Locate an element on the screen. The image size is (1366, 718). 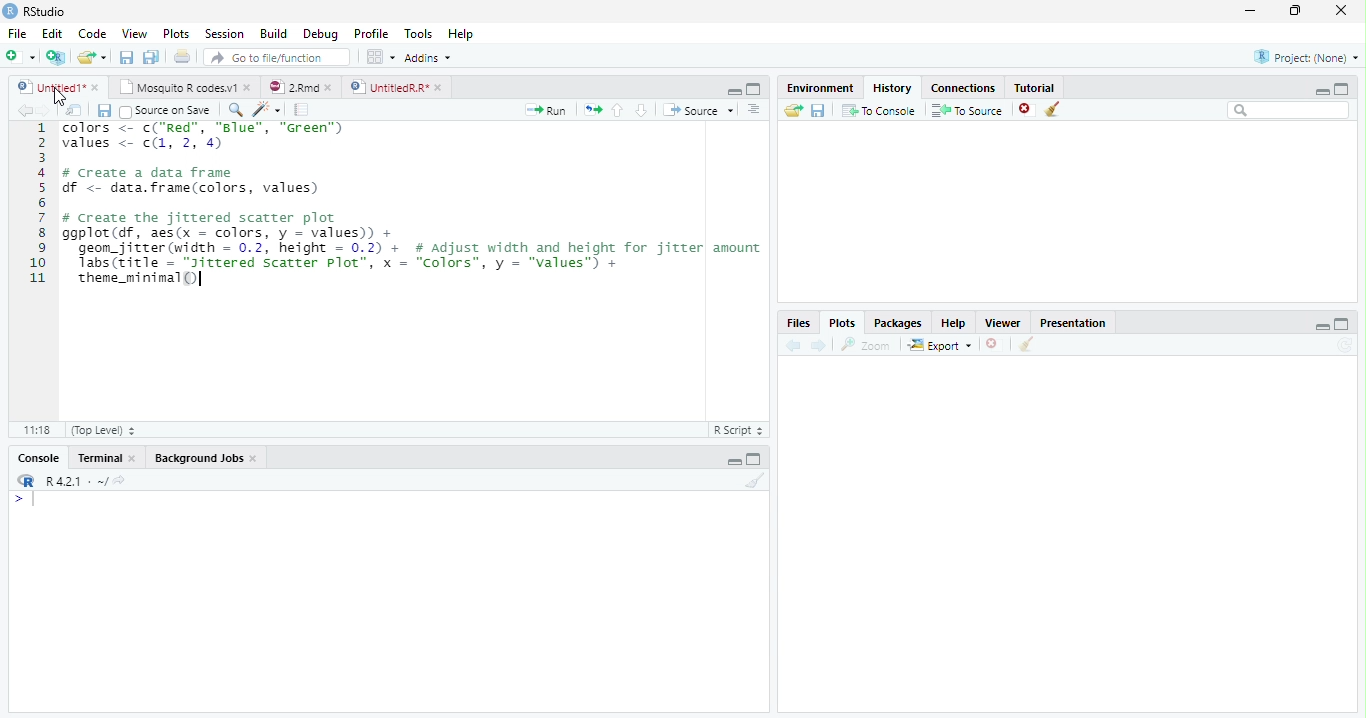
Minimize is located at coordinates (1321, 326).